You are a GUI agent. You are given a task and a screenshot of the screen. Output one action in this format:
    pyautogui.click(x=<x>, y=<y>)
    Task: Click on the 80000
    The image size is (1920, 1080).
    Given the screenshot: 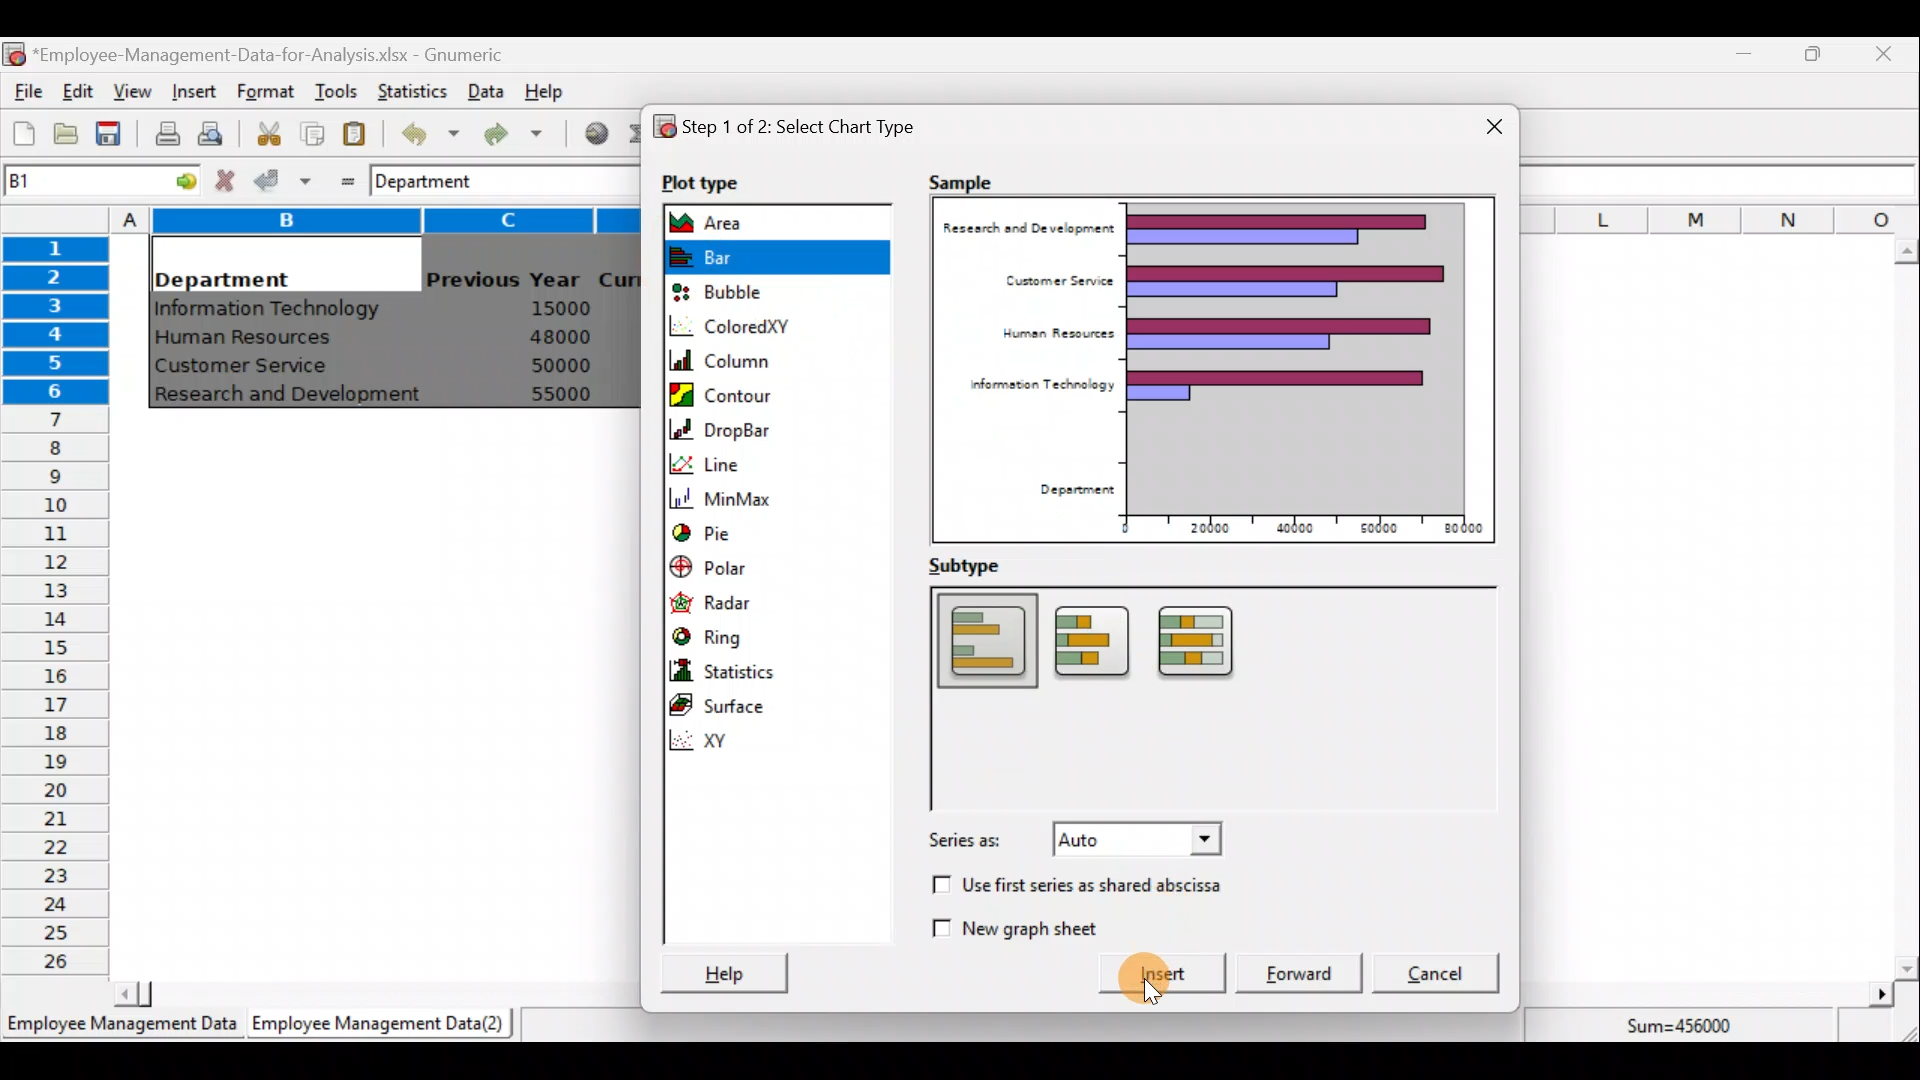 What is the action you would take?
    pyautogui.click(x=1458, y=529)
    